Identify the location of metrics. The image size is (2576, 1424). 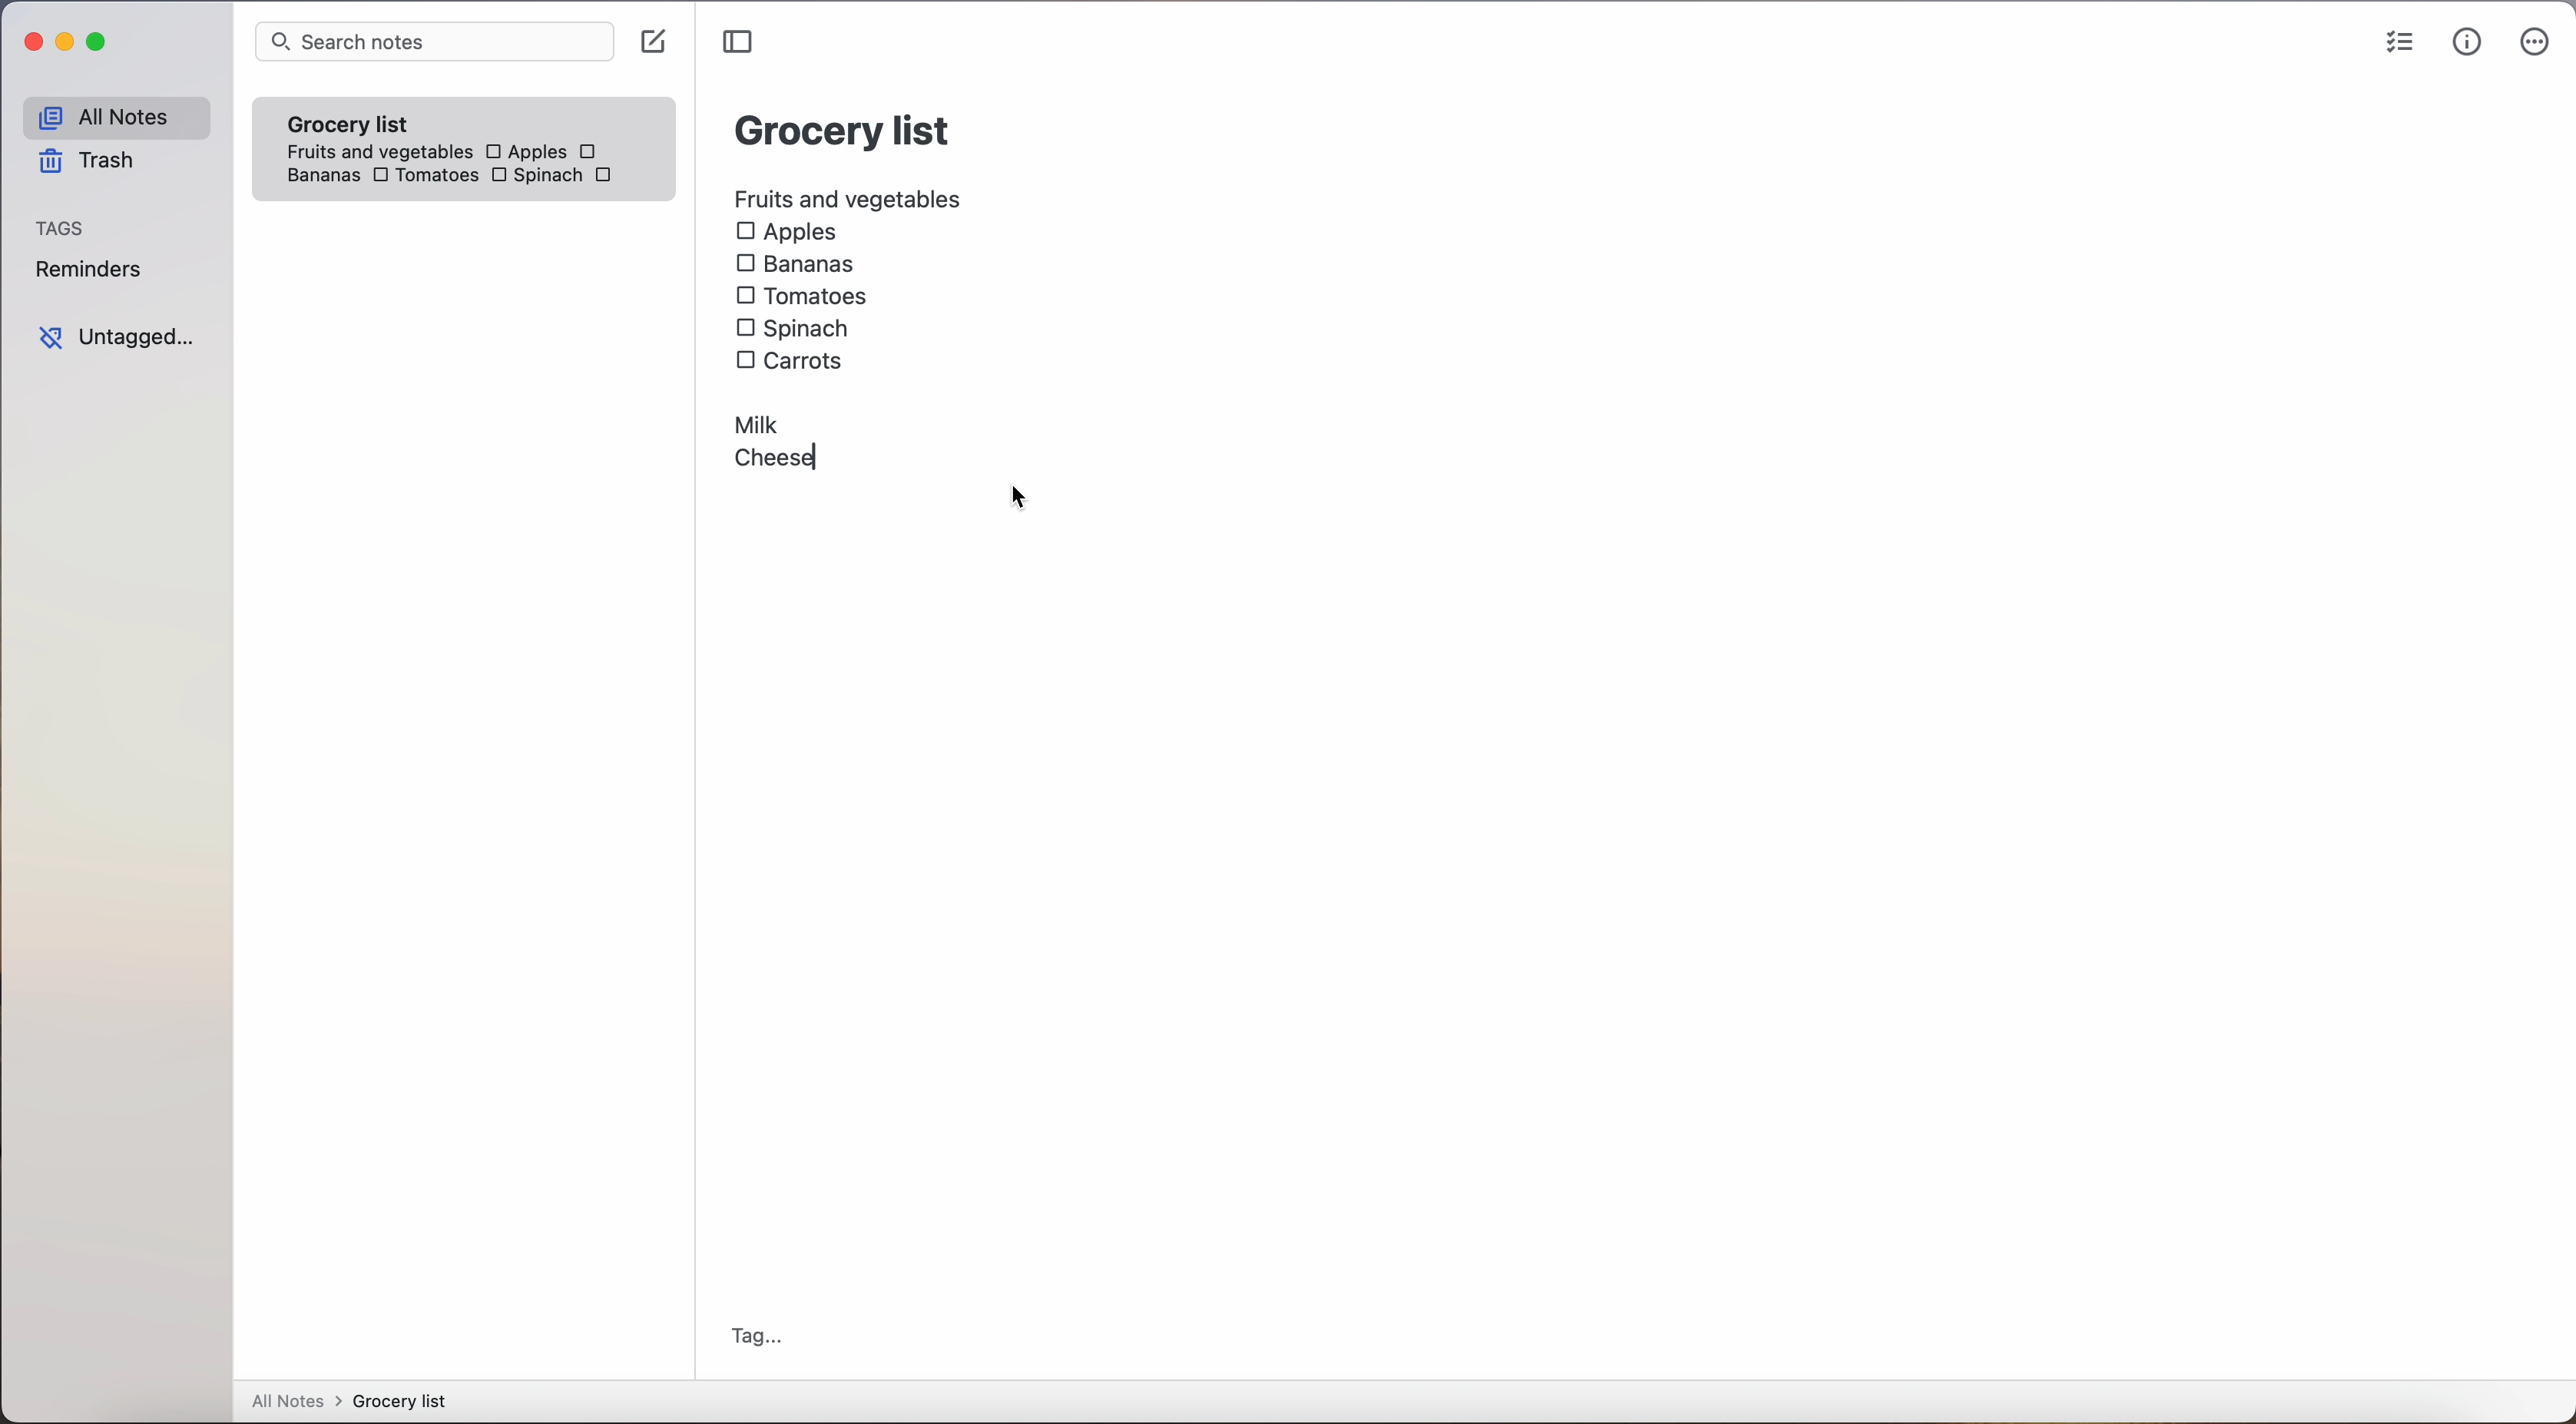
(2465, 44).